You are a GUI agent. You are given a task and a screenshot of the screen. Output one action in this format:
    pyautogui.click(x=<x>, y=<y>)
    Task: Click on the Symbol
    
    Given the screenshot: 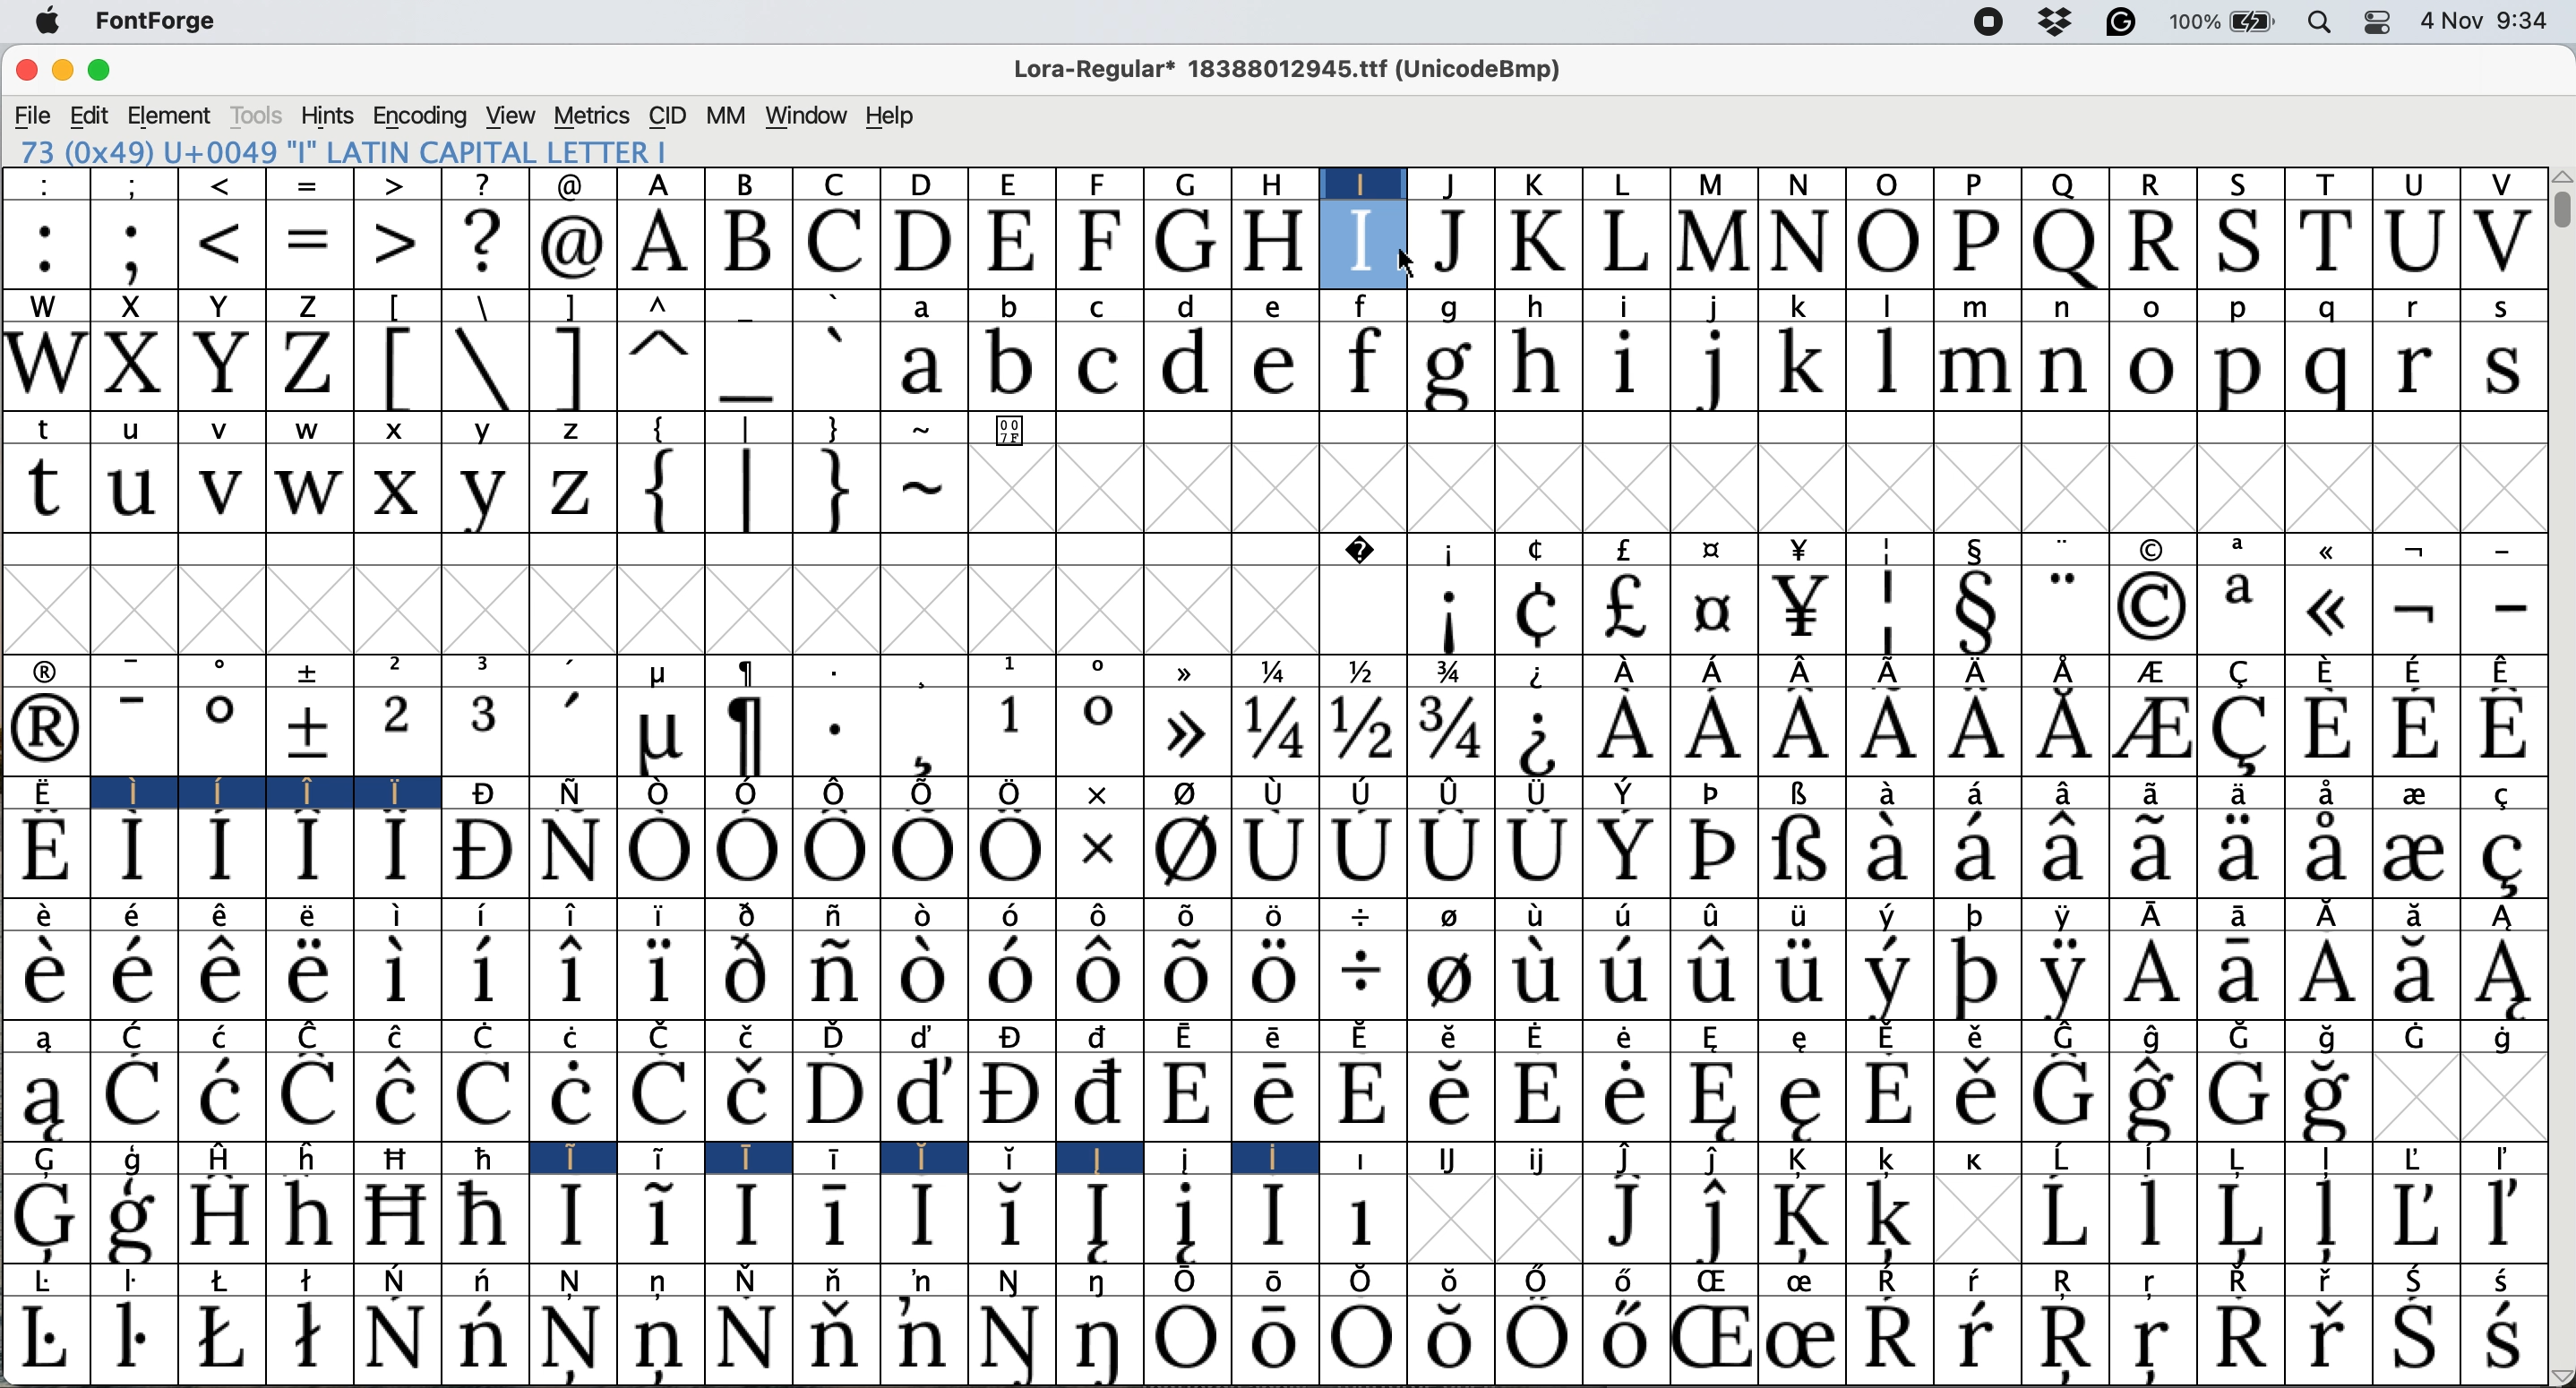 What is the action you would take?
    pyautogui.click(x=844, y=1158)
    